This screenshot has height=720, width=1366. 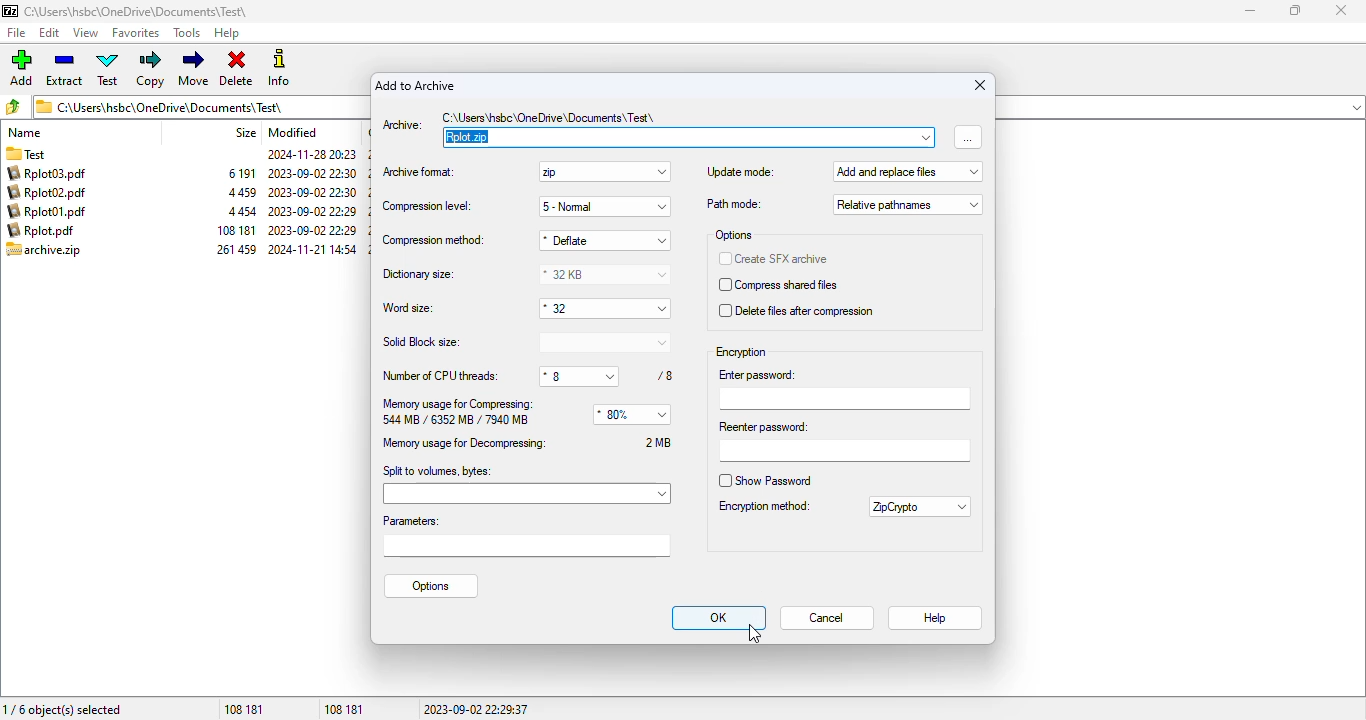 What do you see at coordinates (345, 708) in the screenshot?
I see `108 181` at bounding box center [345, 708].